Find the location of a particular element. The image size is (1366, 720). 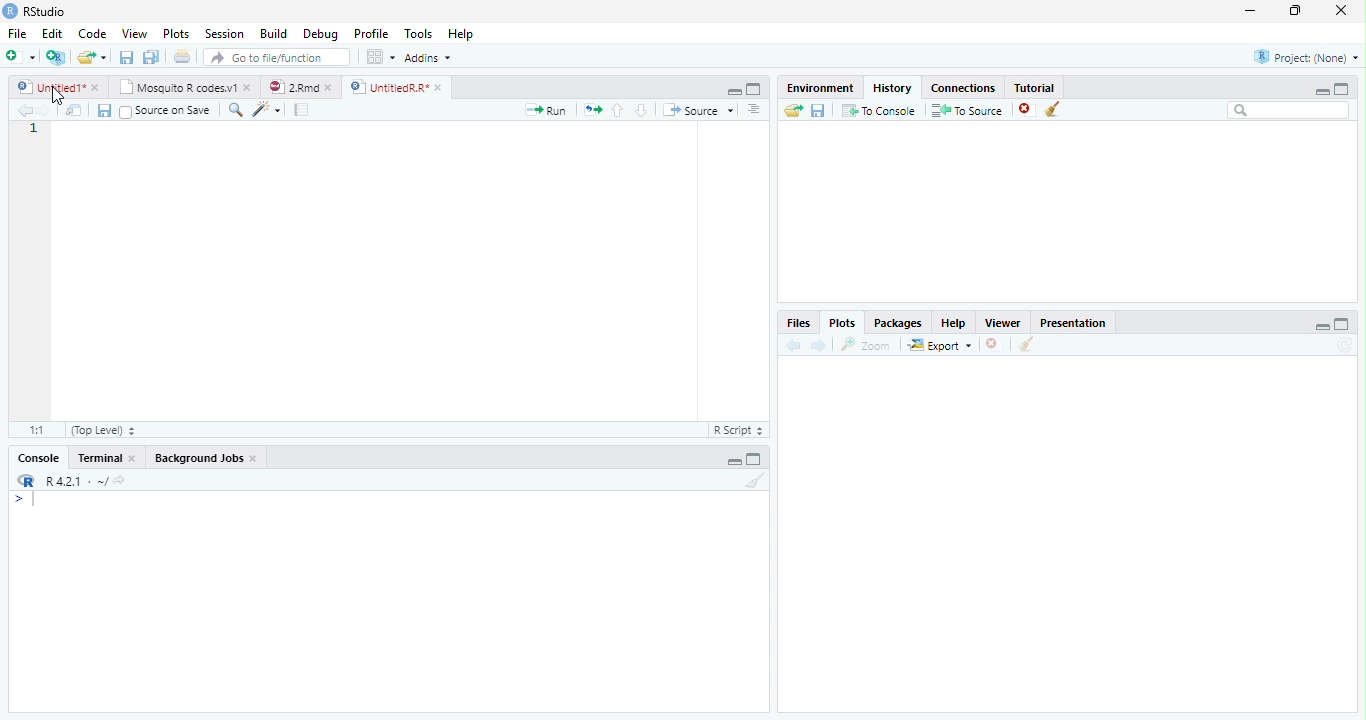

2.Rmd is located at coordinates (292, 86).